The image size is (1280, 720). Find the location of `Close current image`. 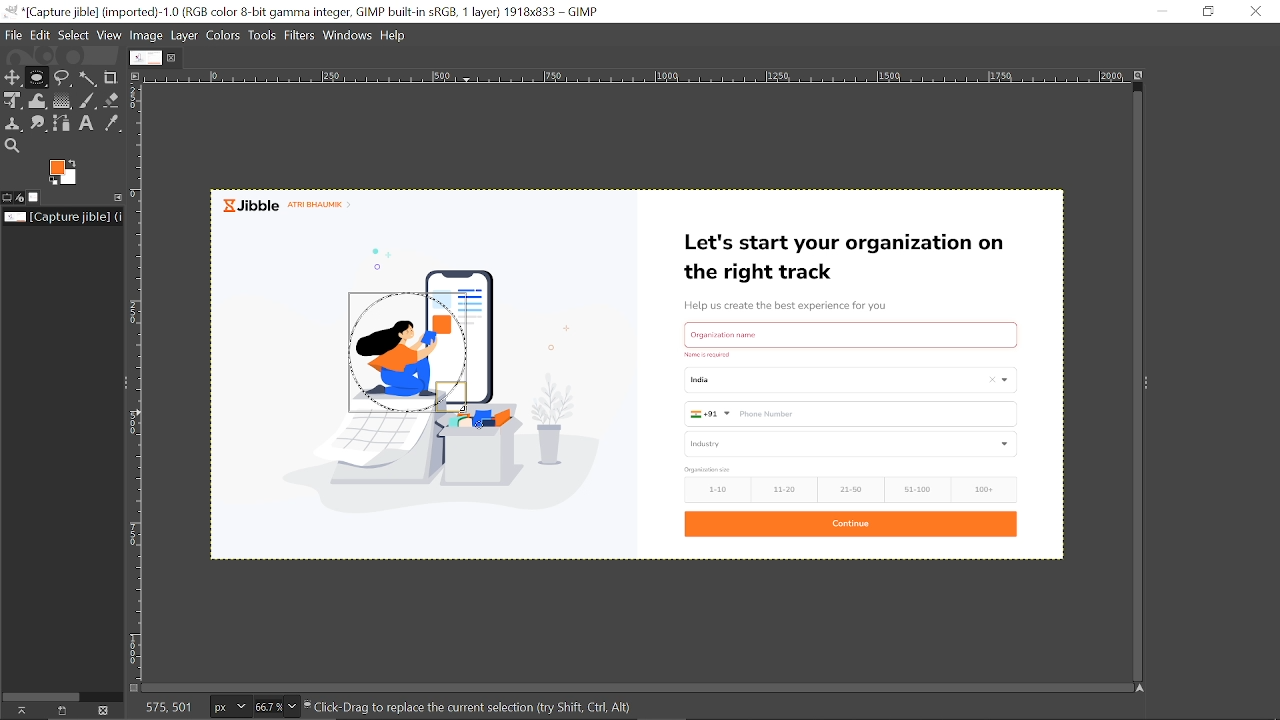

Close current image is located at coordinates (173, 58).